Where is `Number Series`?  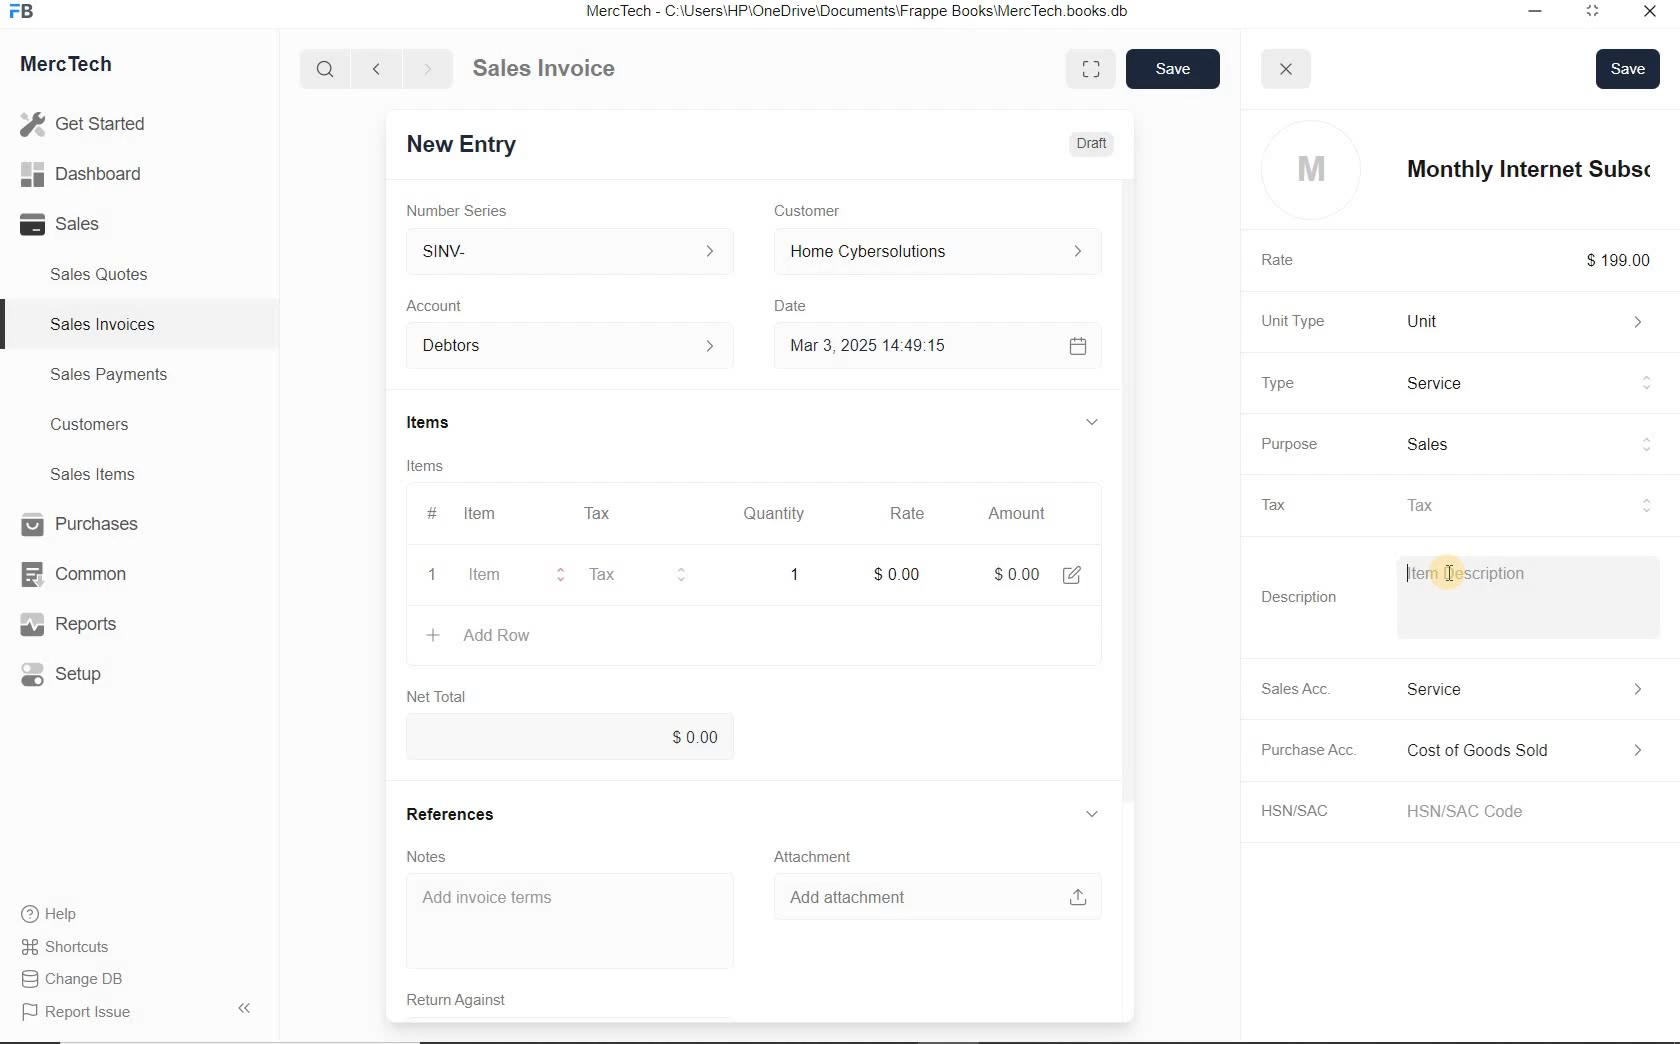
Number Series is located at coordinates (469, 208).